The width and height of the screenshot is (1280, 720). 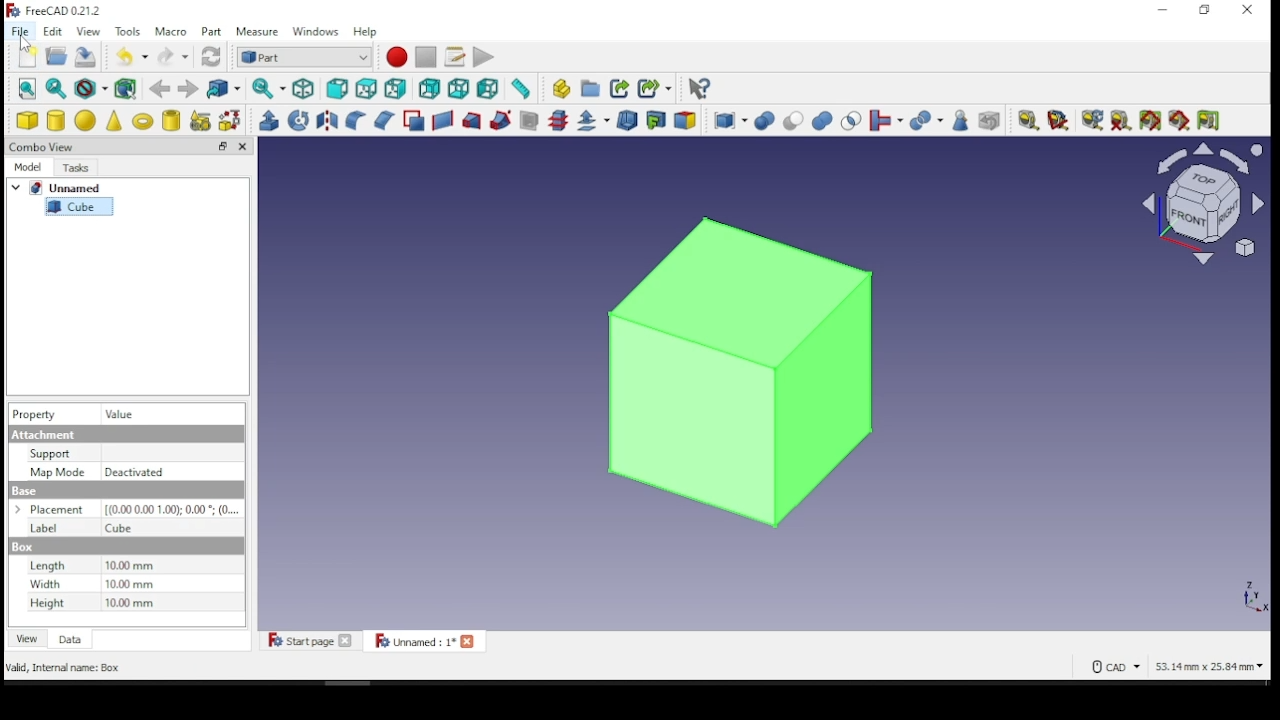 What do you see at coordinates (172, 120) in the screenshot?
I see `create tube` at bounding box center [172, 120].